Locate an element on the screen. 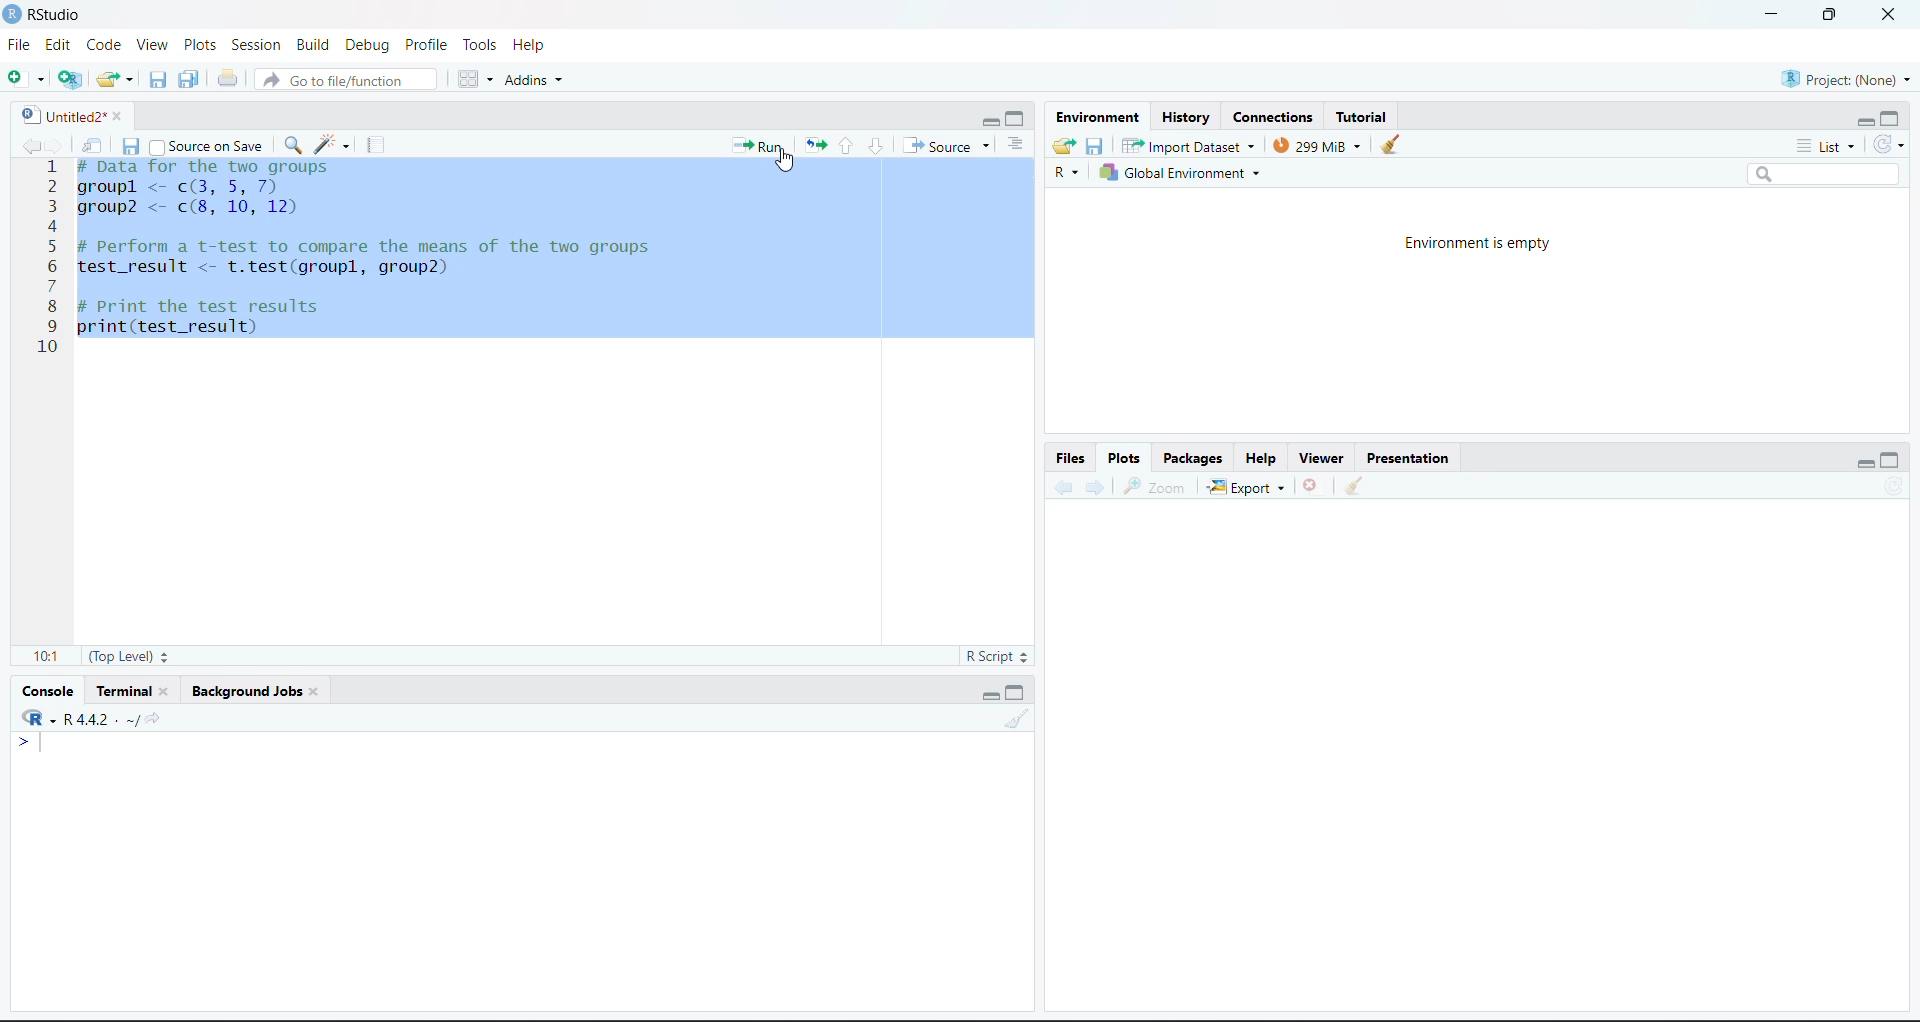 Image resolution: width=1920 pixels, height=1022 pixels. find/replace is located at coordinates (295, 144).